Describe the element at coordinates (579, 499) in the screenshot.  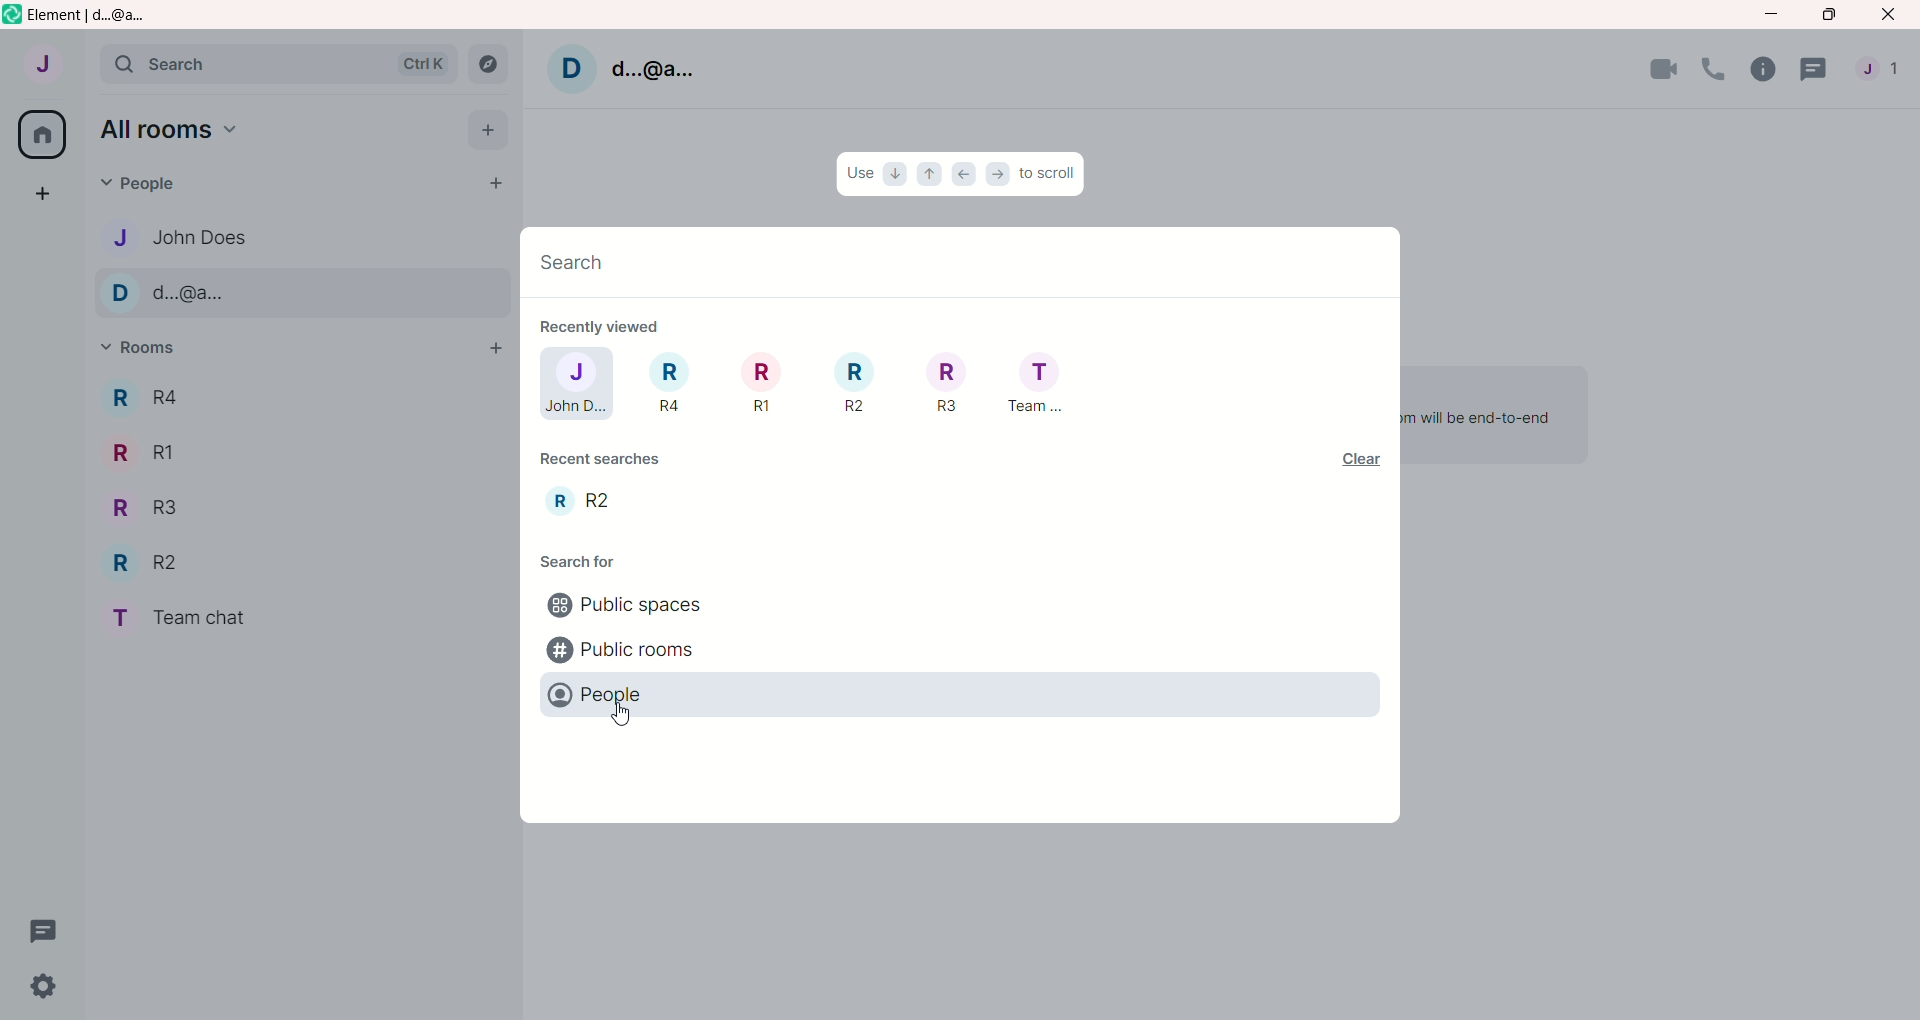
I see `room` at that location.